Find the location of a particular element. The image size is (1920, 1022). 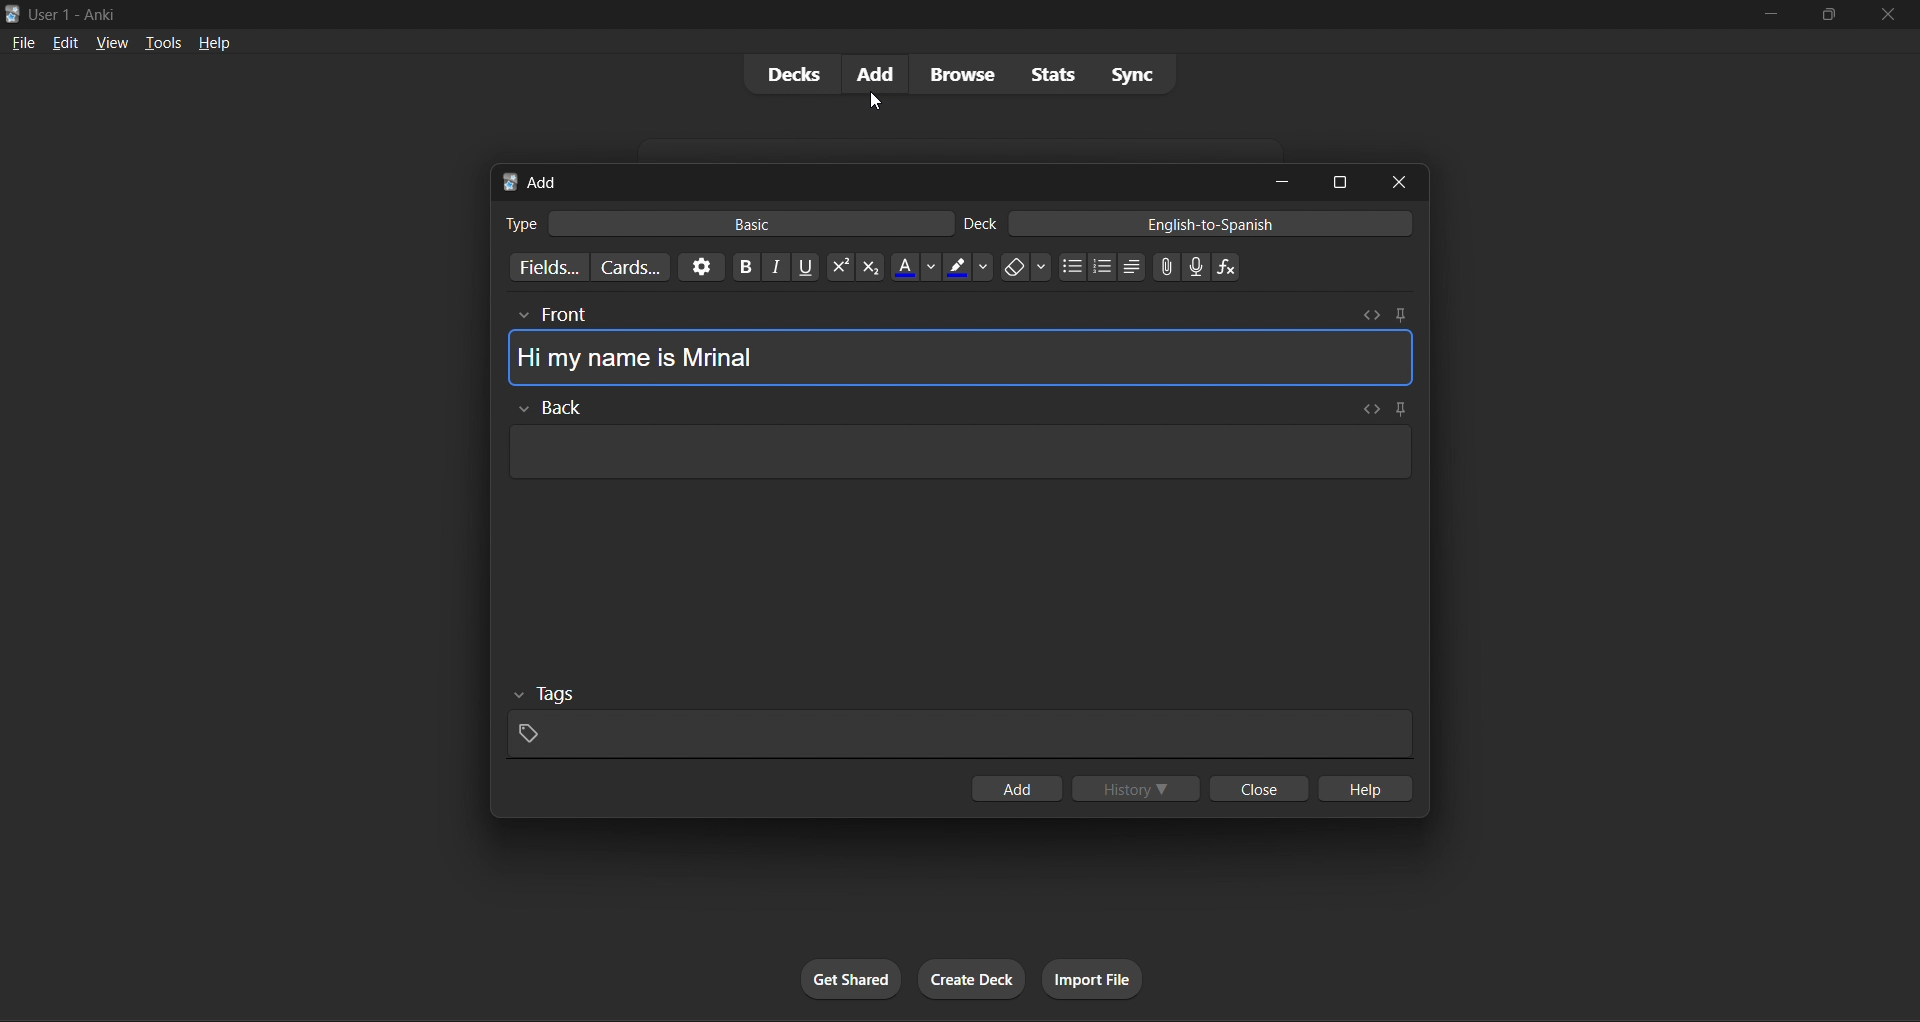

text styling is located at coordinates (997, 267).